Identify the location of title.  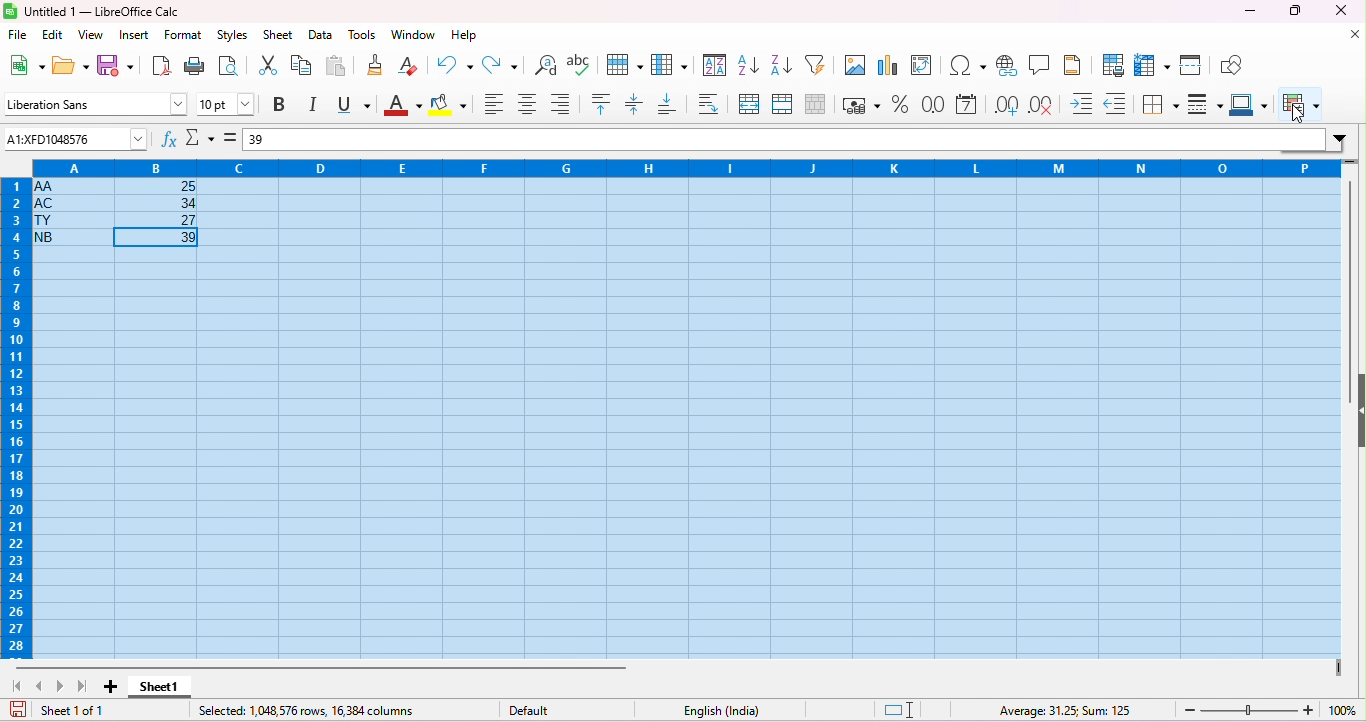
(92, 12).